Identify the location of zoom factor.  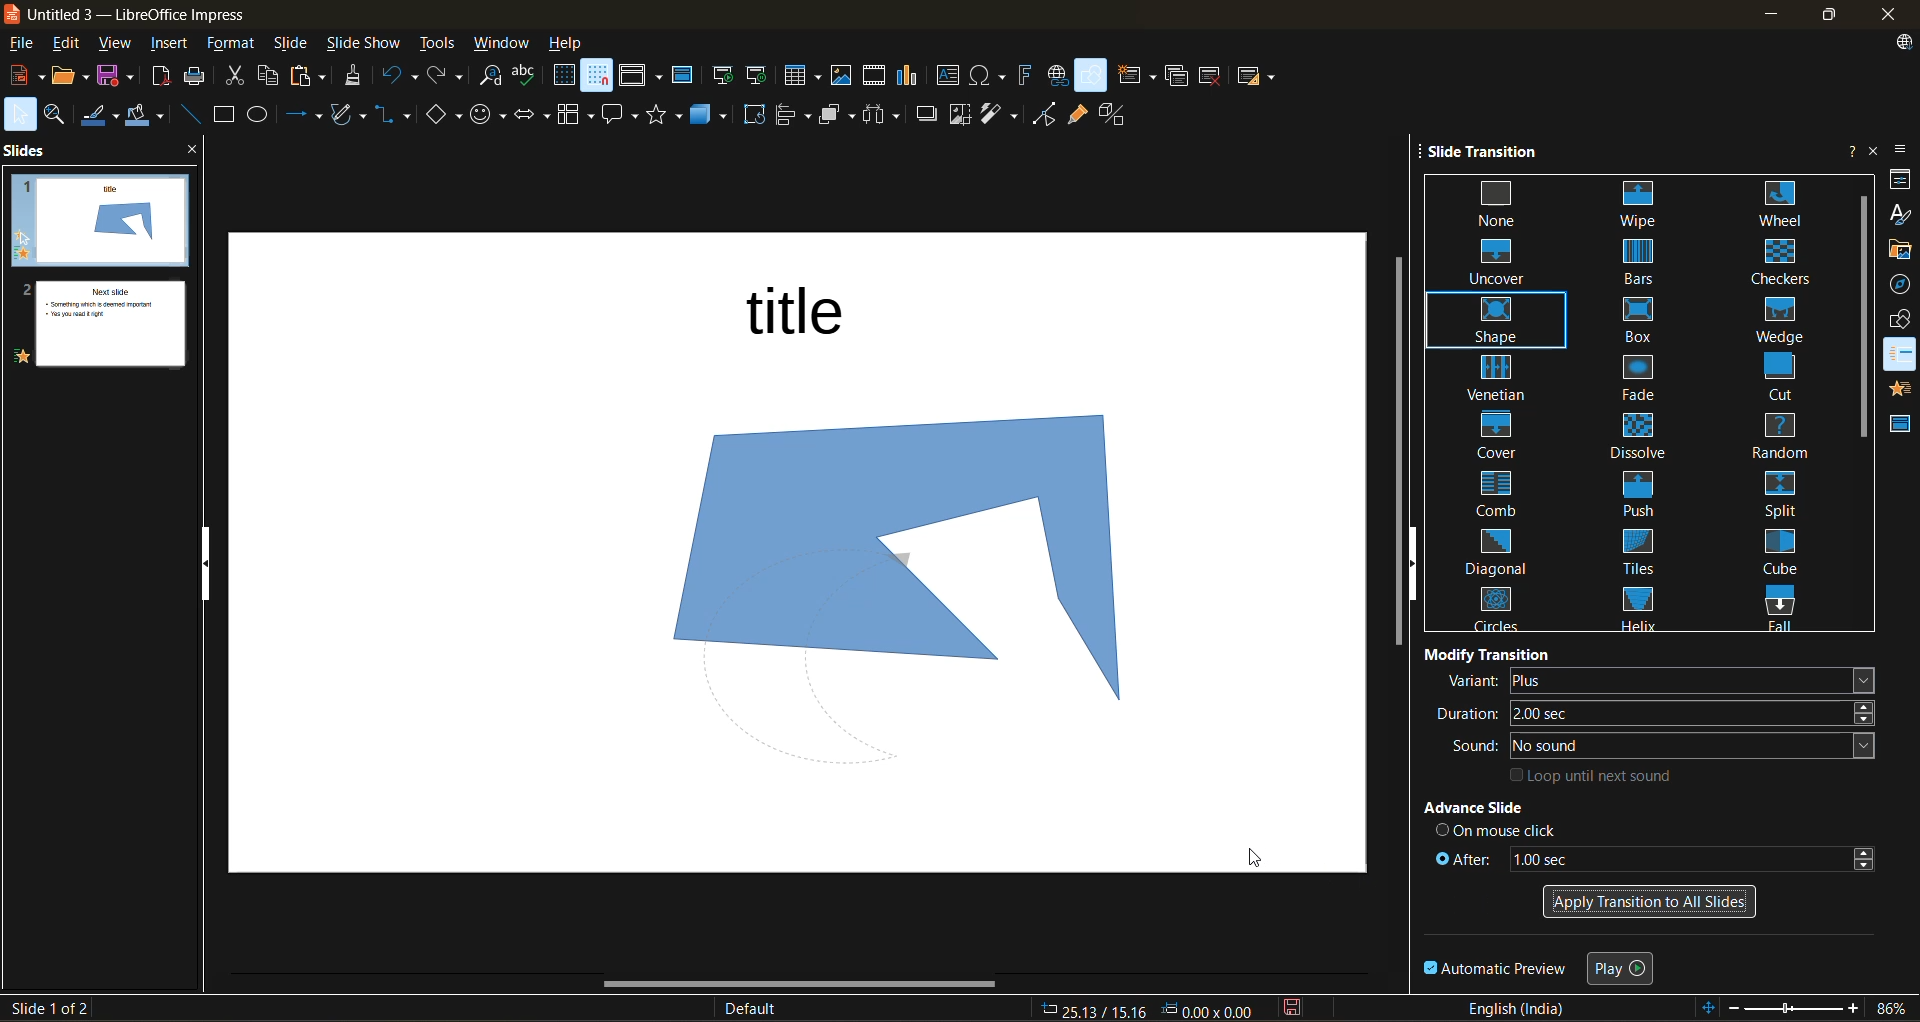
(1889, 1007).